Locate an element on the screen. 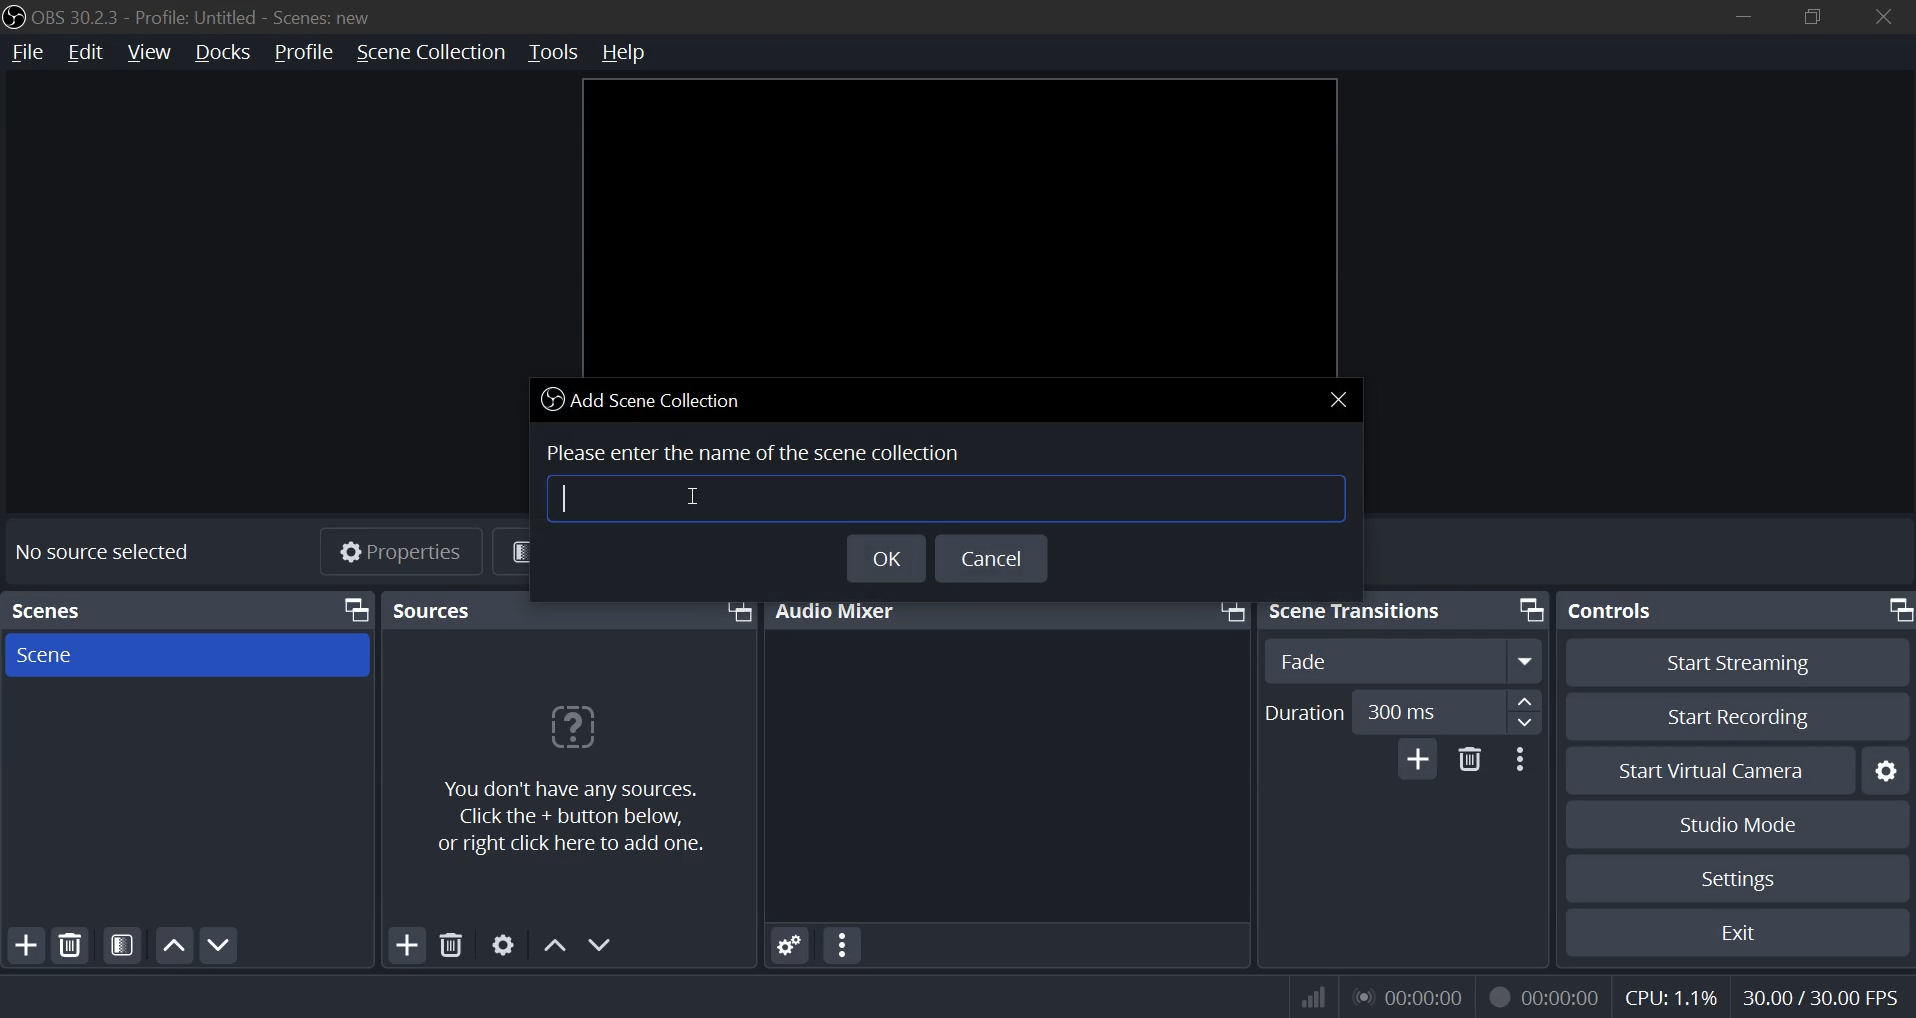  cpu usage is located at coordinates (1669, 999).